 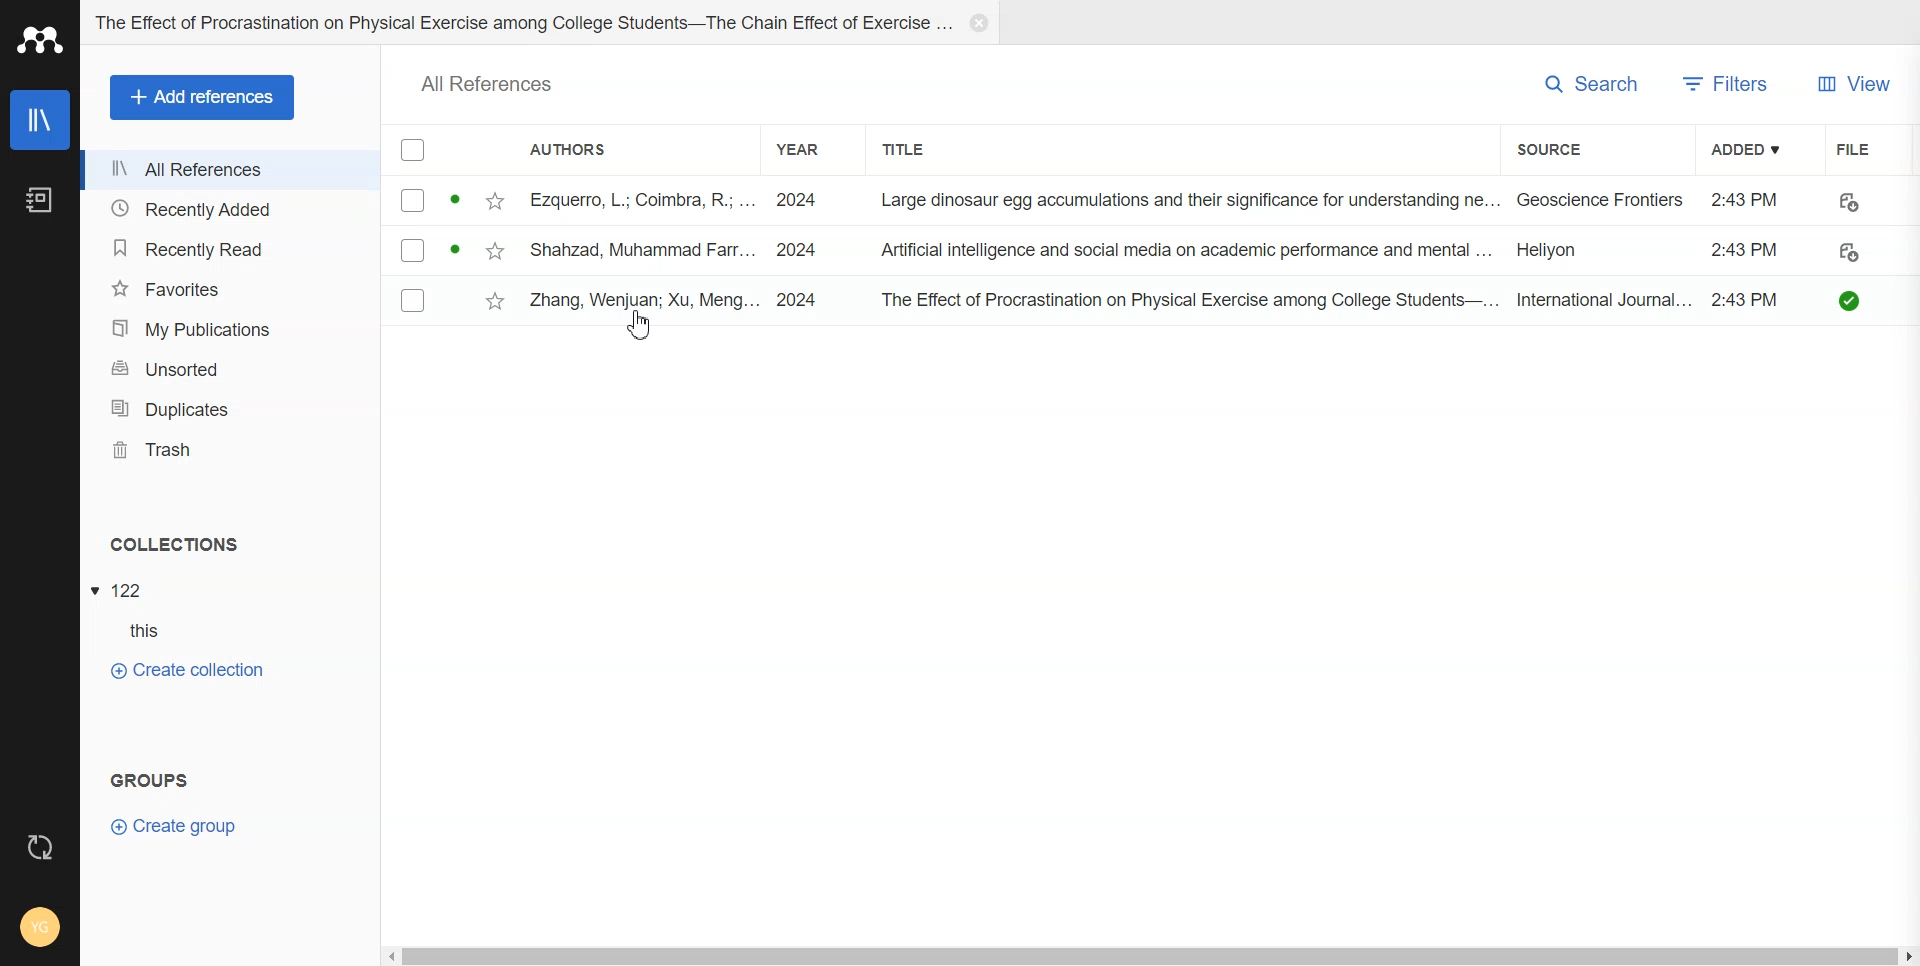 What do you see at coordinates (1849, 250) in the screenshot?
I see `Draft` at bounding box center [1849, 250].